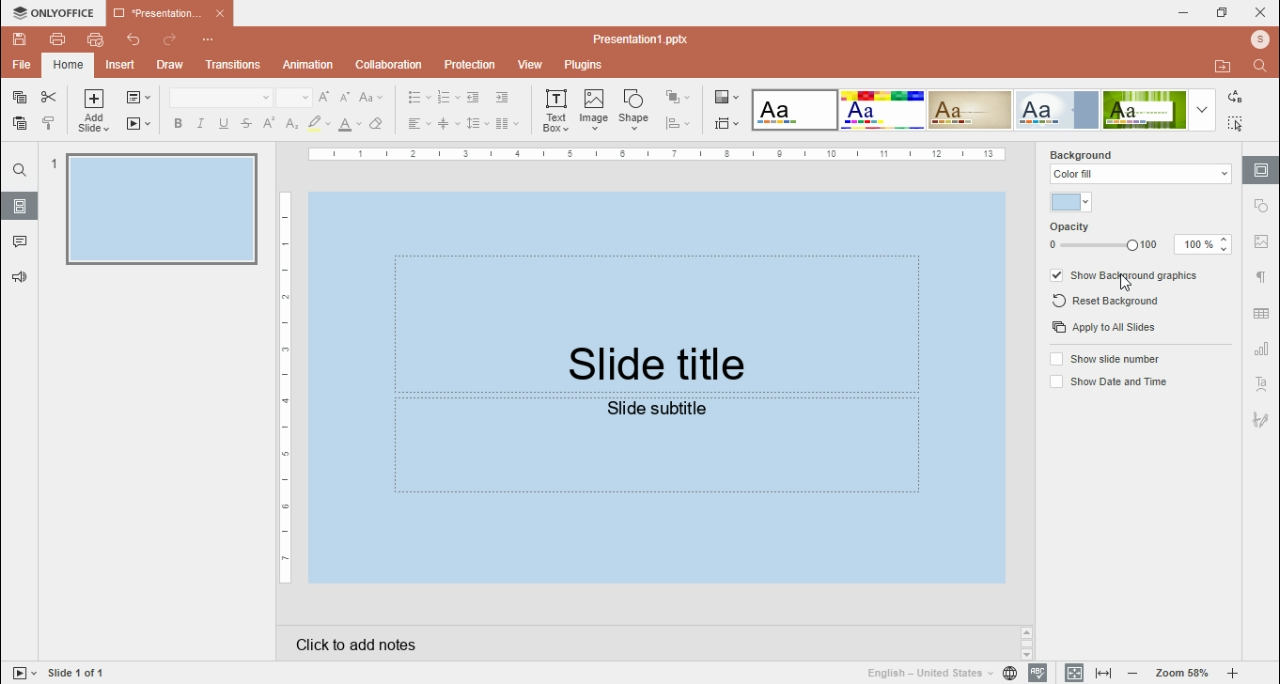 The height and width of the screenshot is (684, 1280). What do you see at coordinates (448, 97) in the screenshot?
I see `numbering` at bounding box center [448, 97].